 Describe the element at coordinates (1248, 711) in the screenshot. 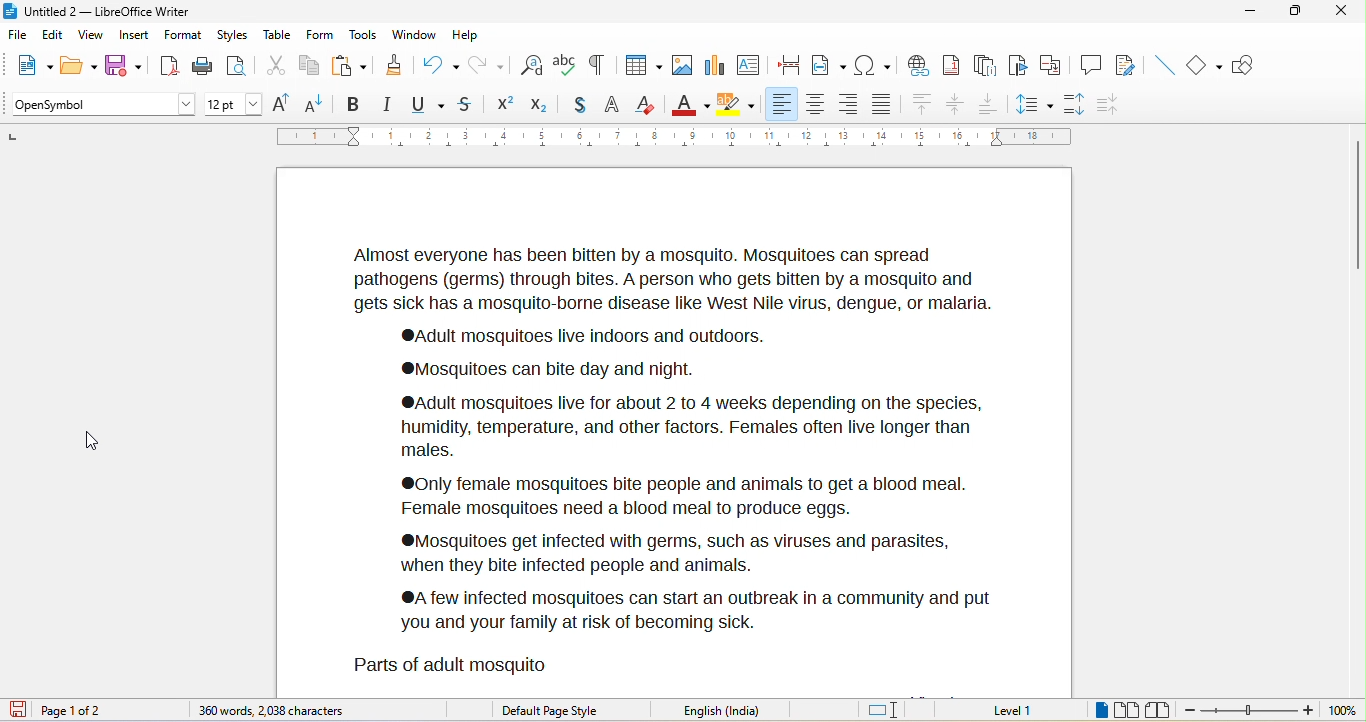

I see `zoom` at that location.